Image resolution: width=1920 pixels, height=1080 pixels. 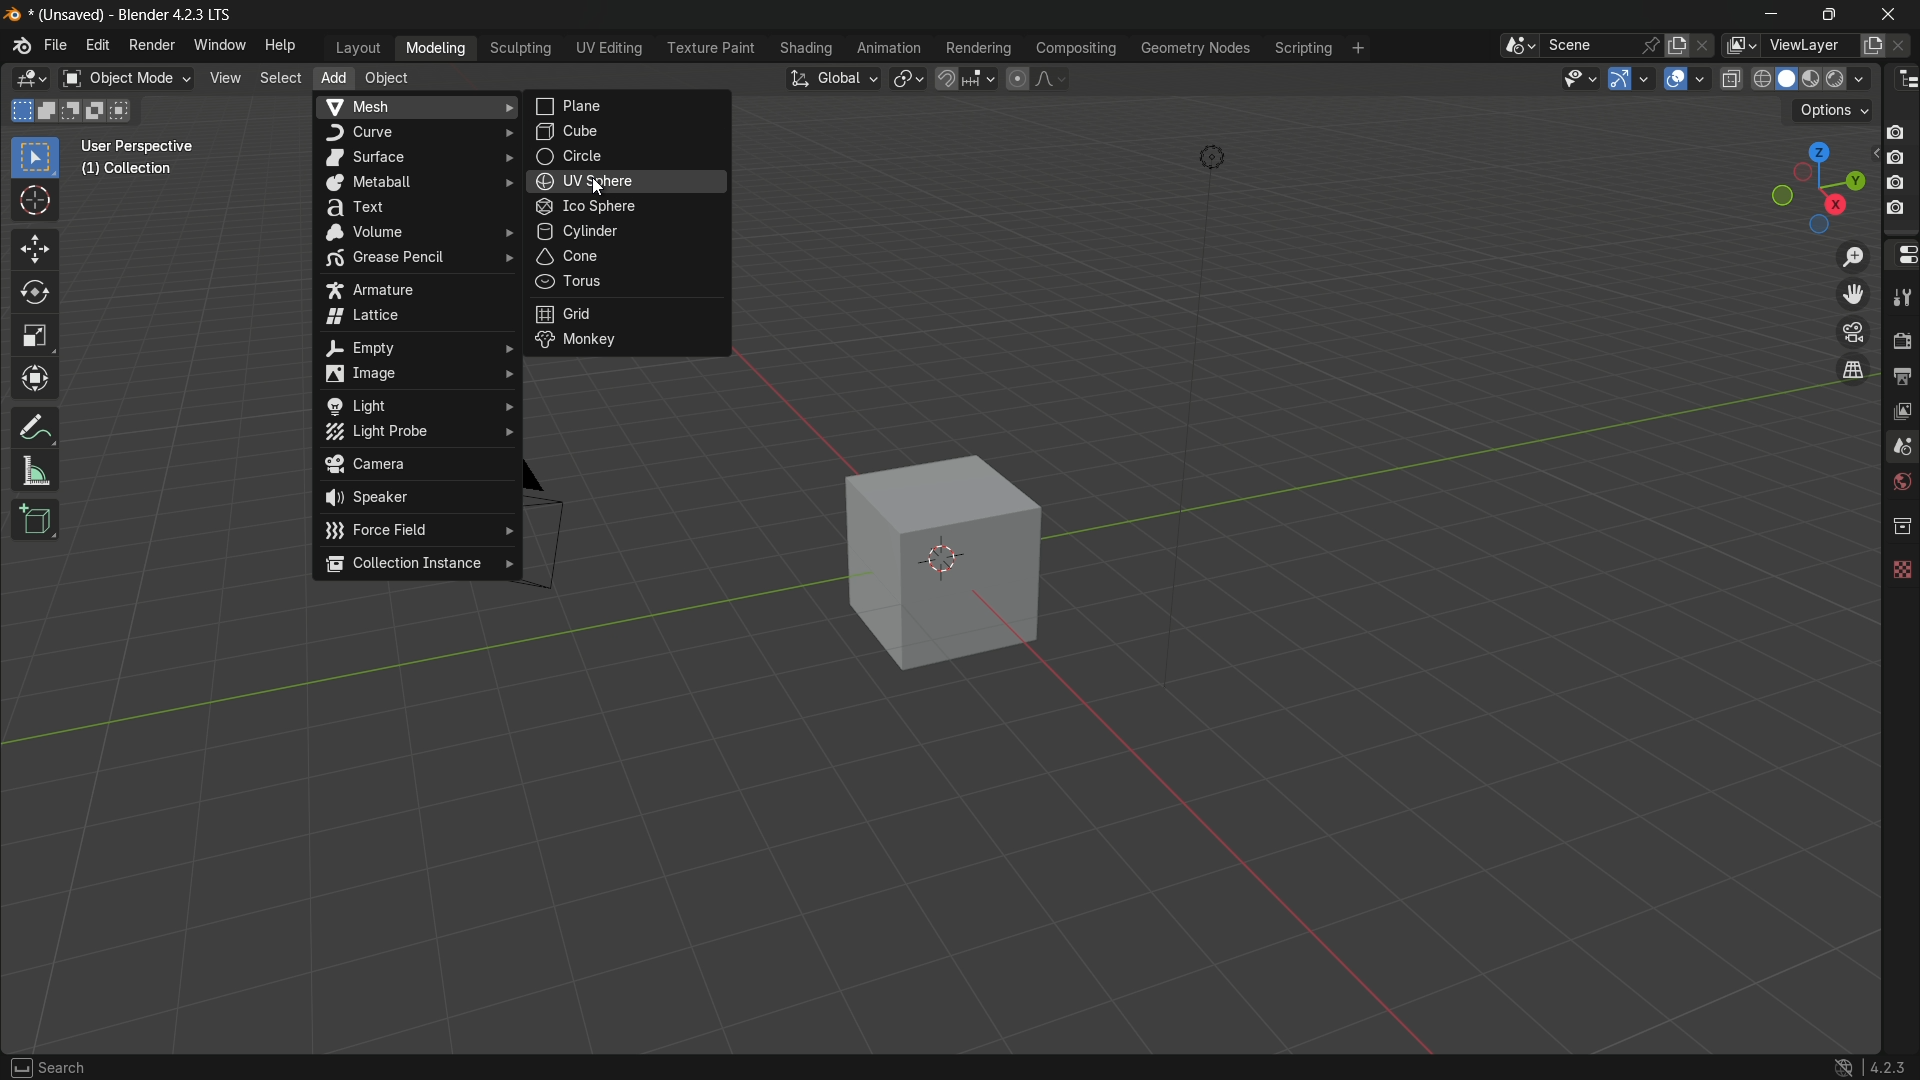 What do you see at coordinates (38, 297) in the screenshot?
I see `rotate` at bounding box center [38, 297].